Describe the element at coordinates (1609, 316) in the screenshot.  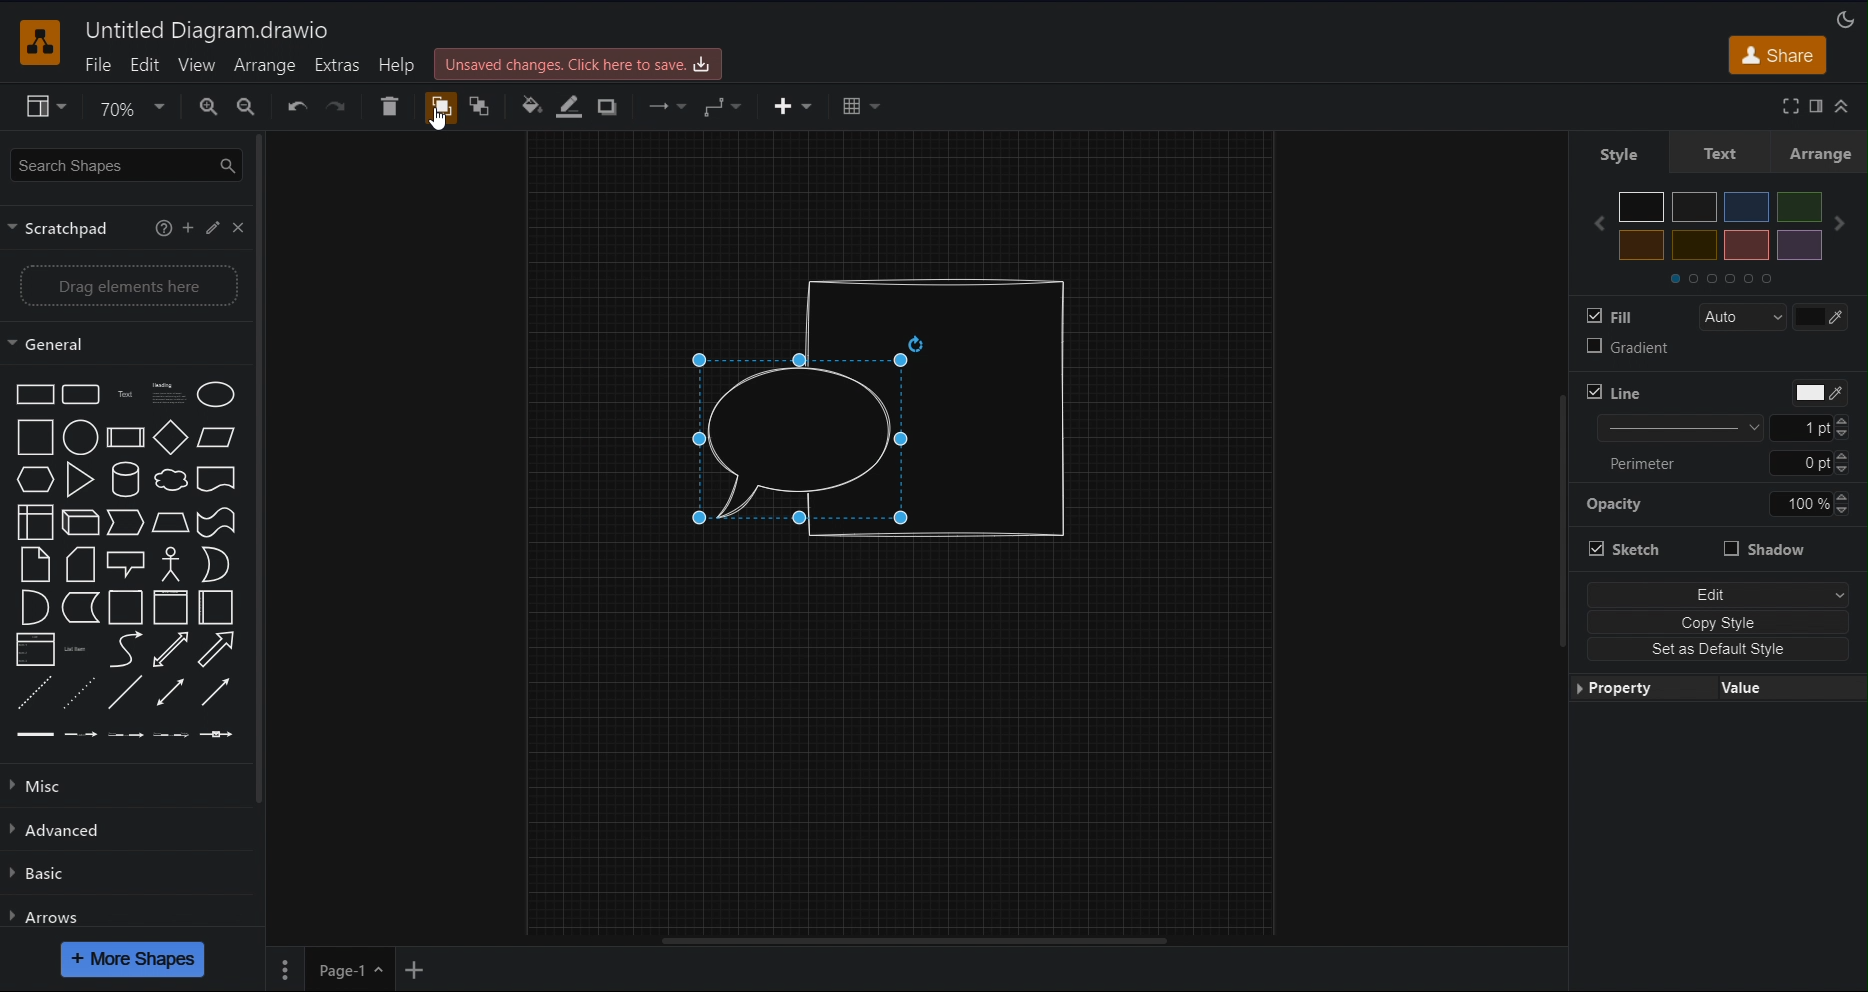
I see `Fill` at that location.